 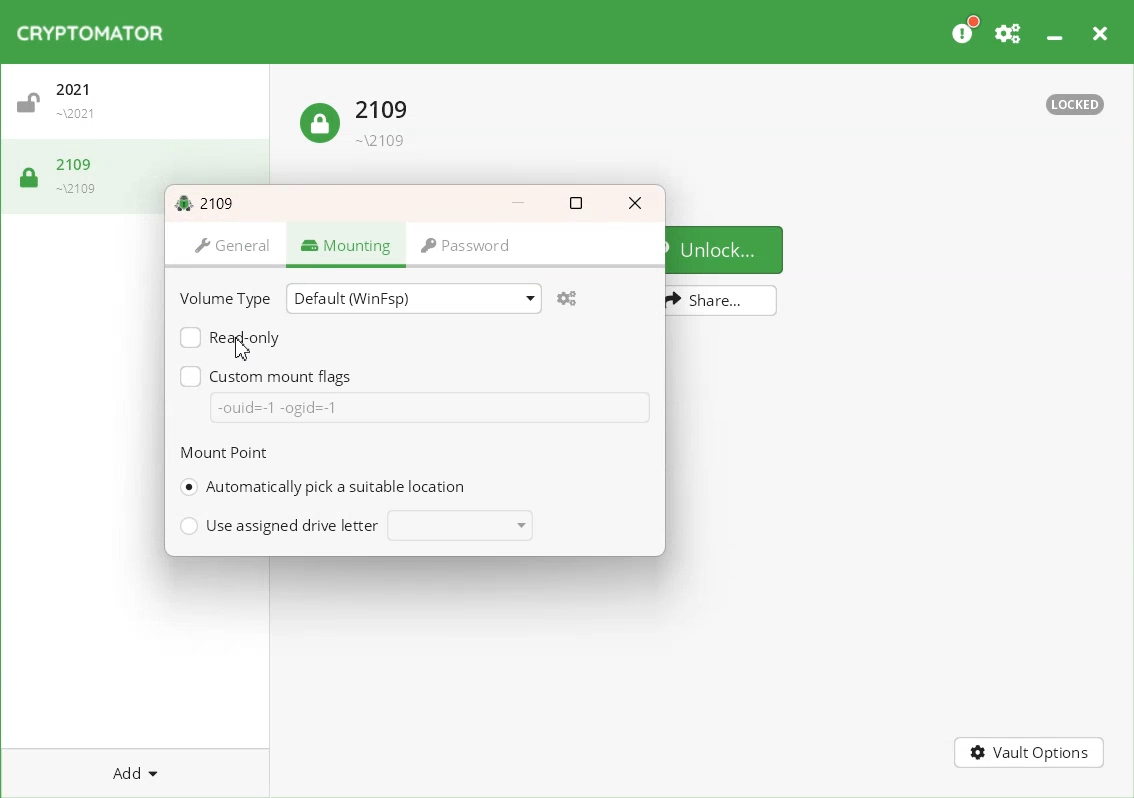 What do you see at coordinates (355, 525) in the screenshot?
I see `Use assigned drive letter` at bounding box center [355, 525].